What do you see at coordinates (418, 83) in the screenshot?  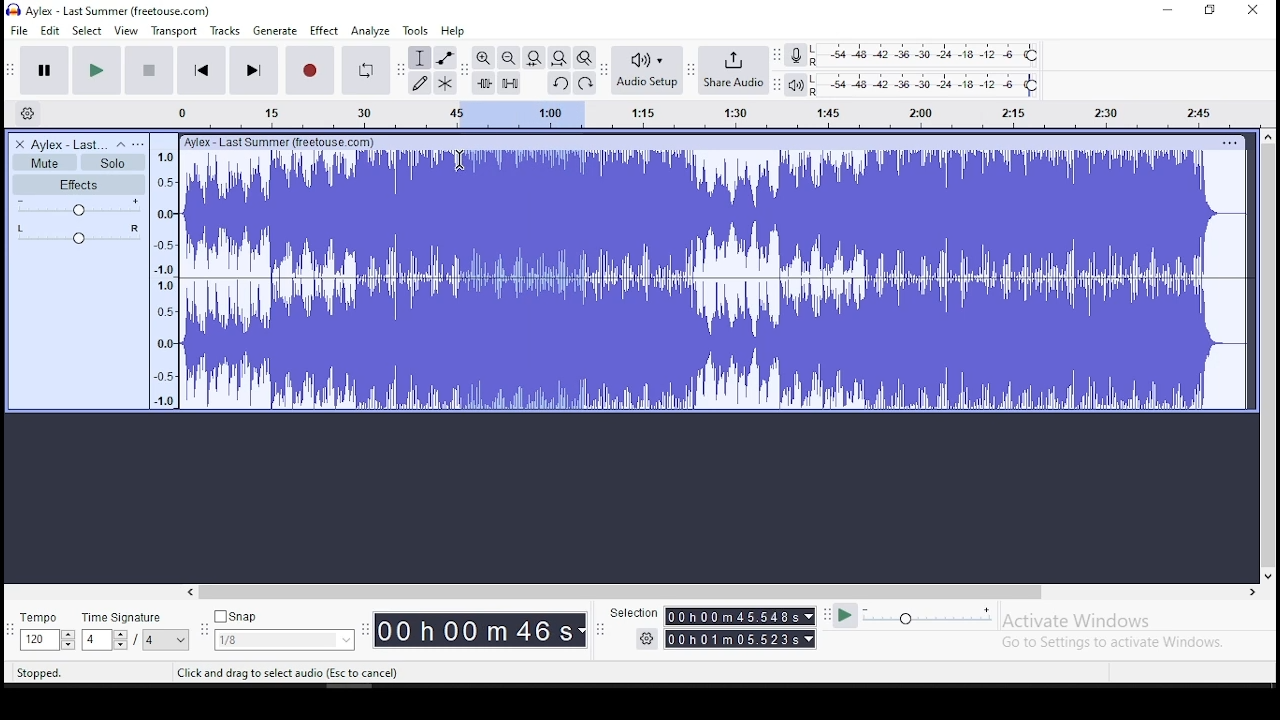 I see `draw tool` at bounding box center [418, 83].